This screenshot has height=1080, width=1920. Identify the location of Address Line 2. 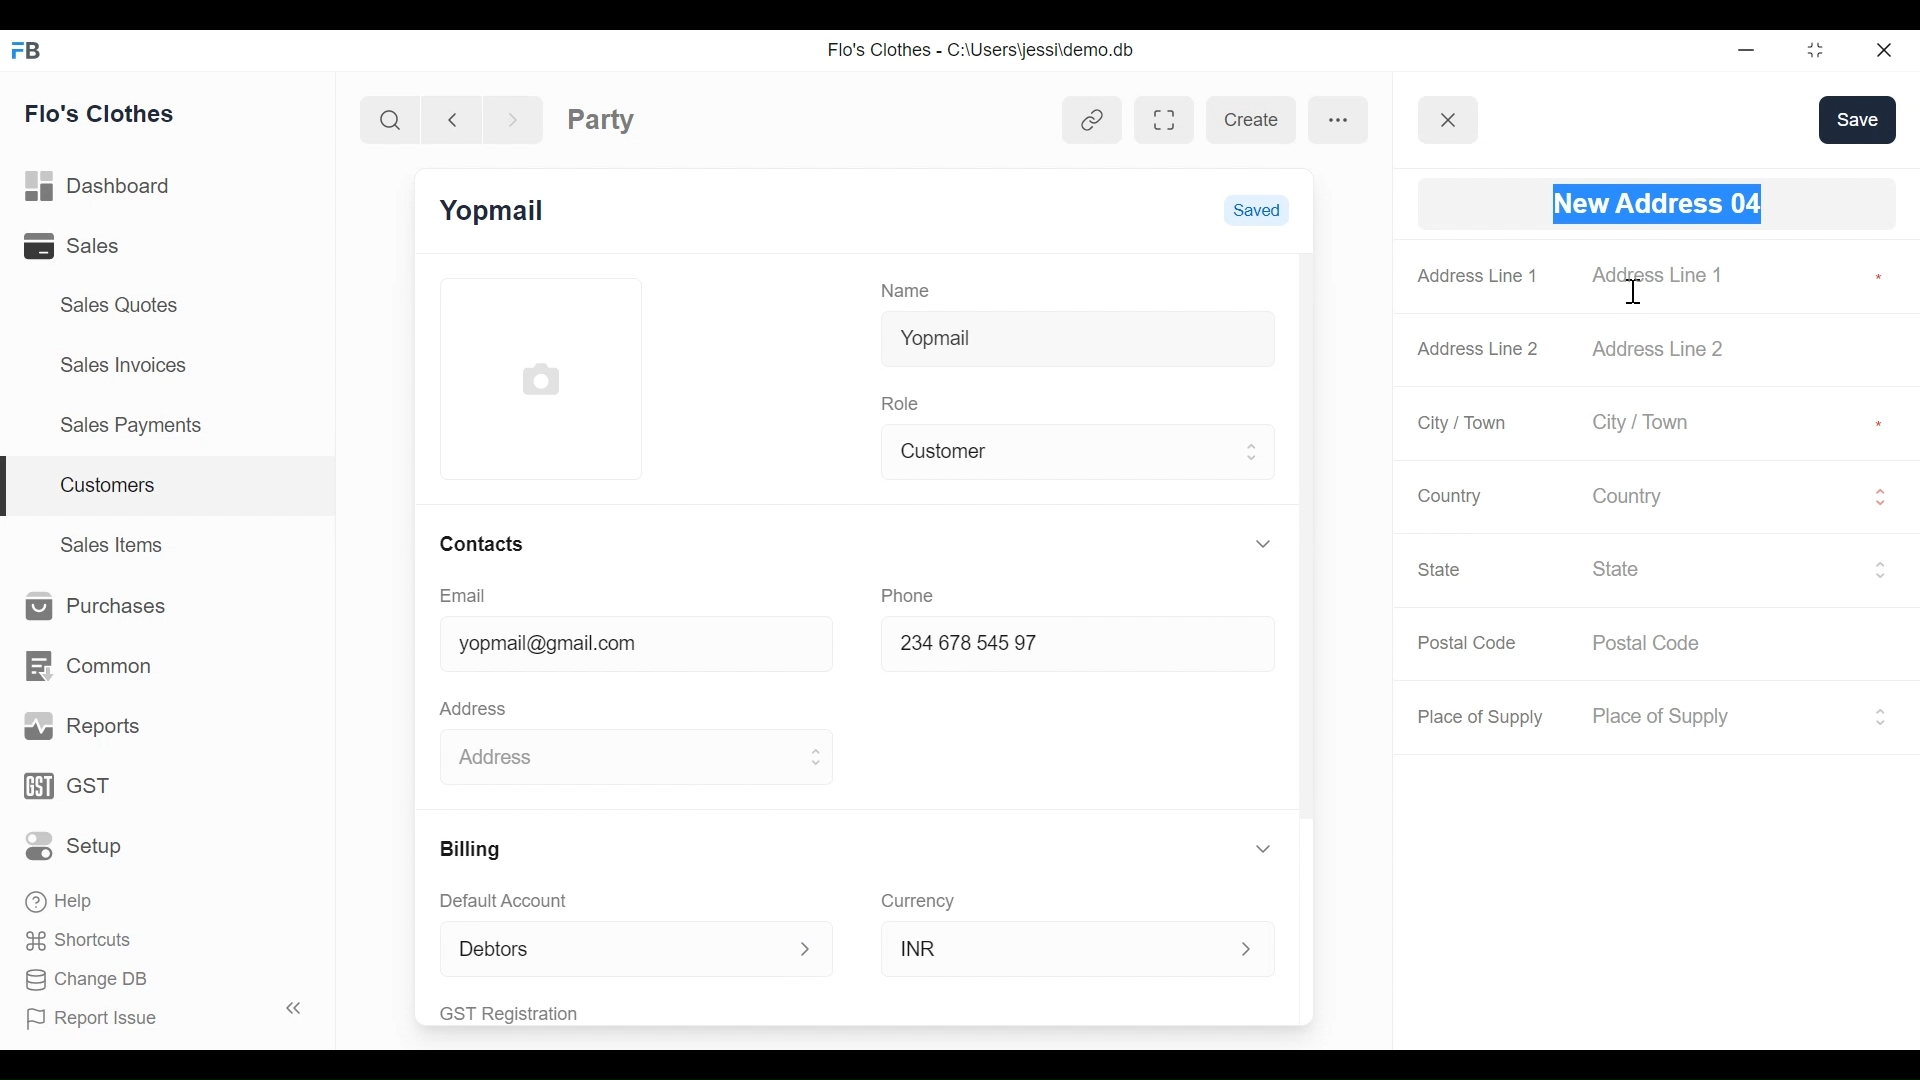
(1668, 348).